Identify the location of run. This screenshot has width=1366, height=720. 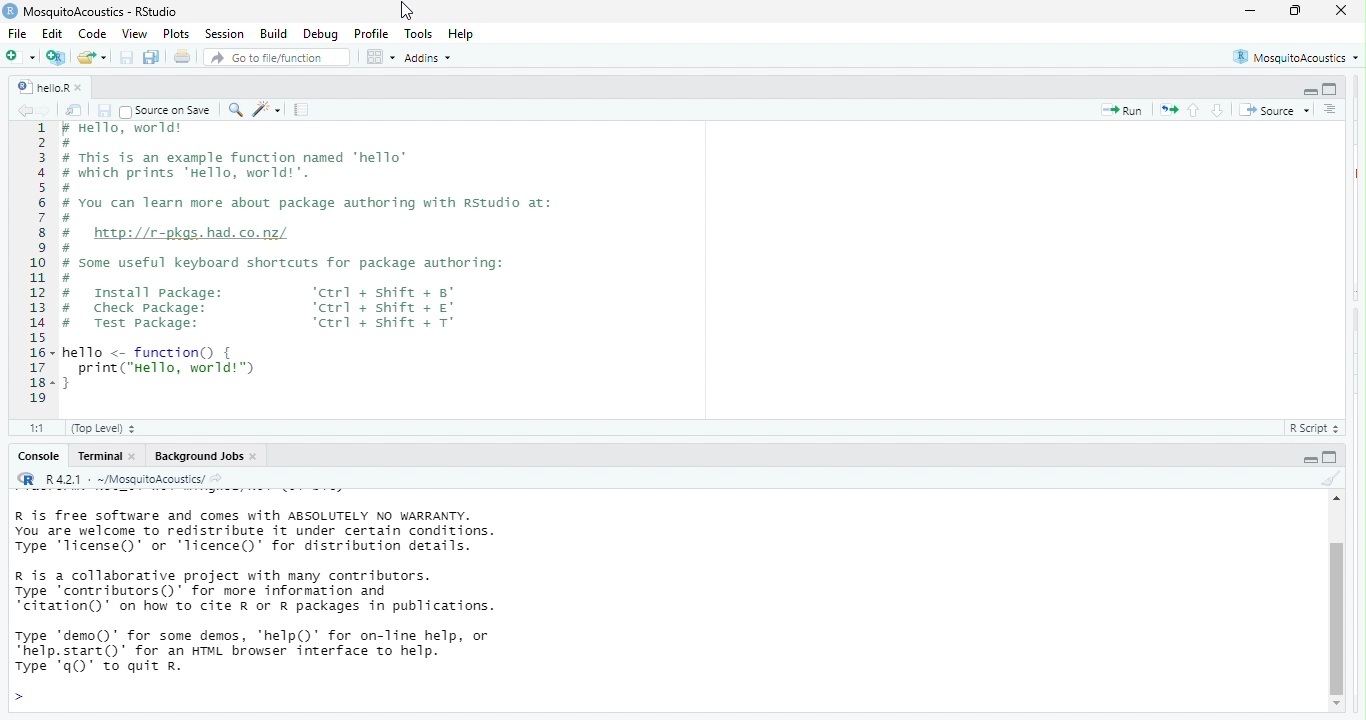
(1118, 112).